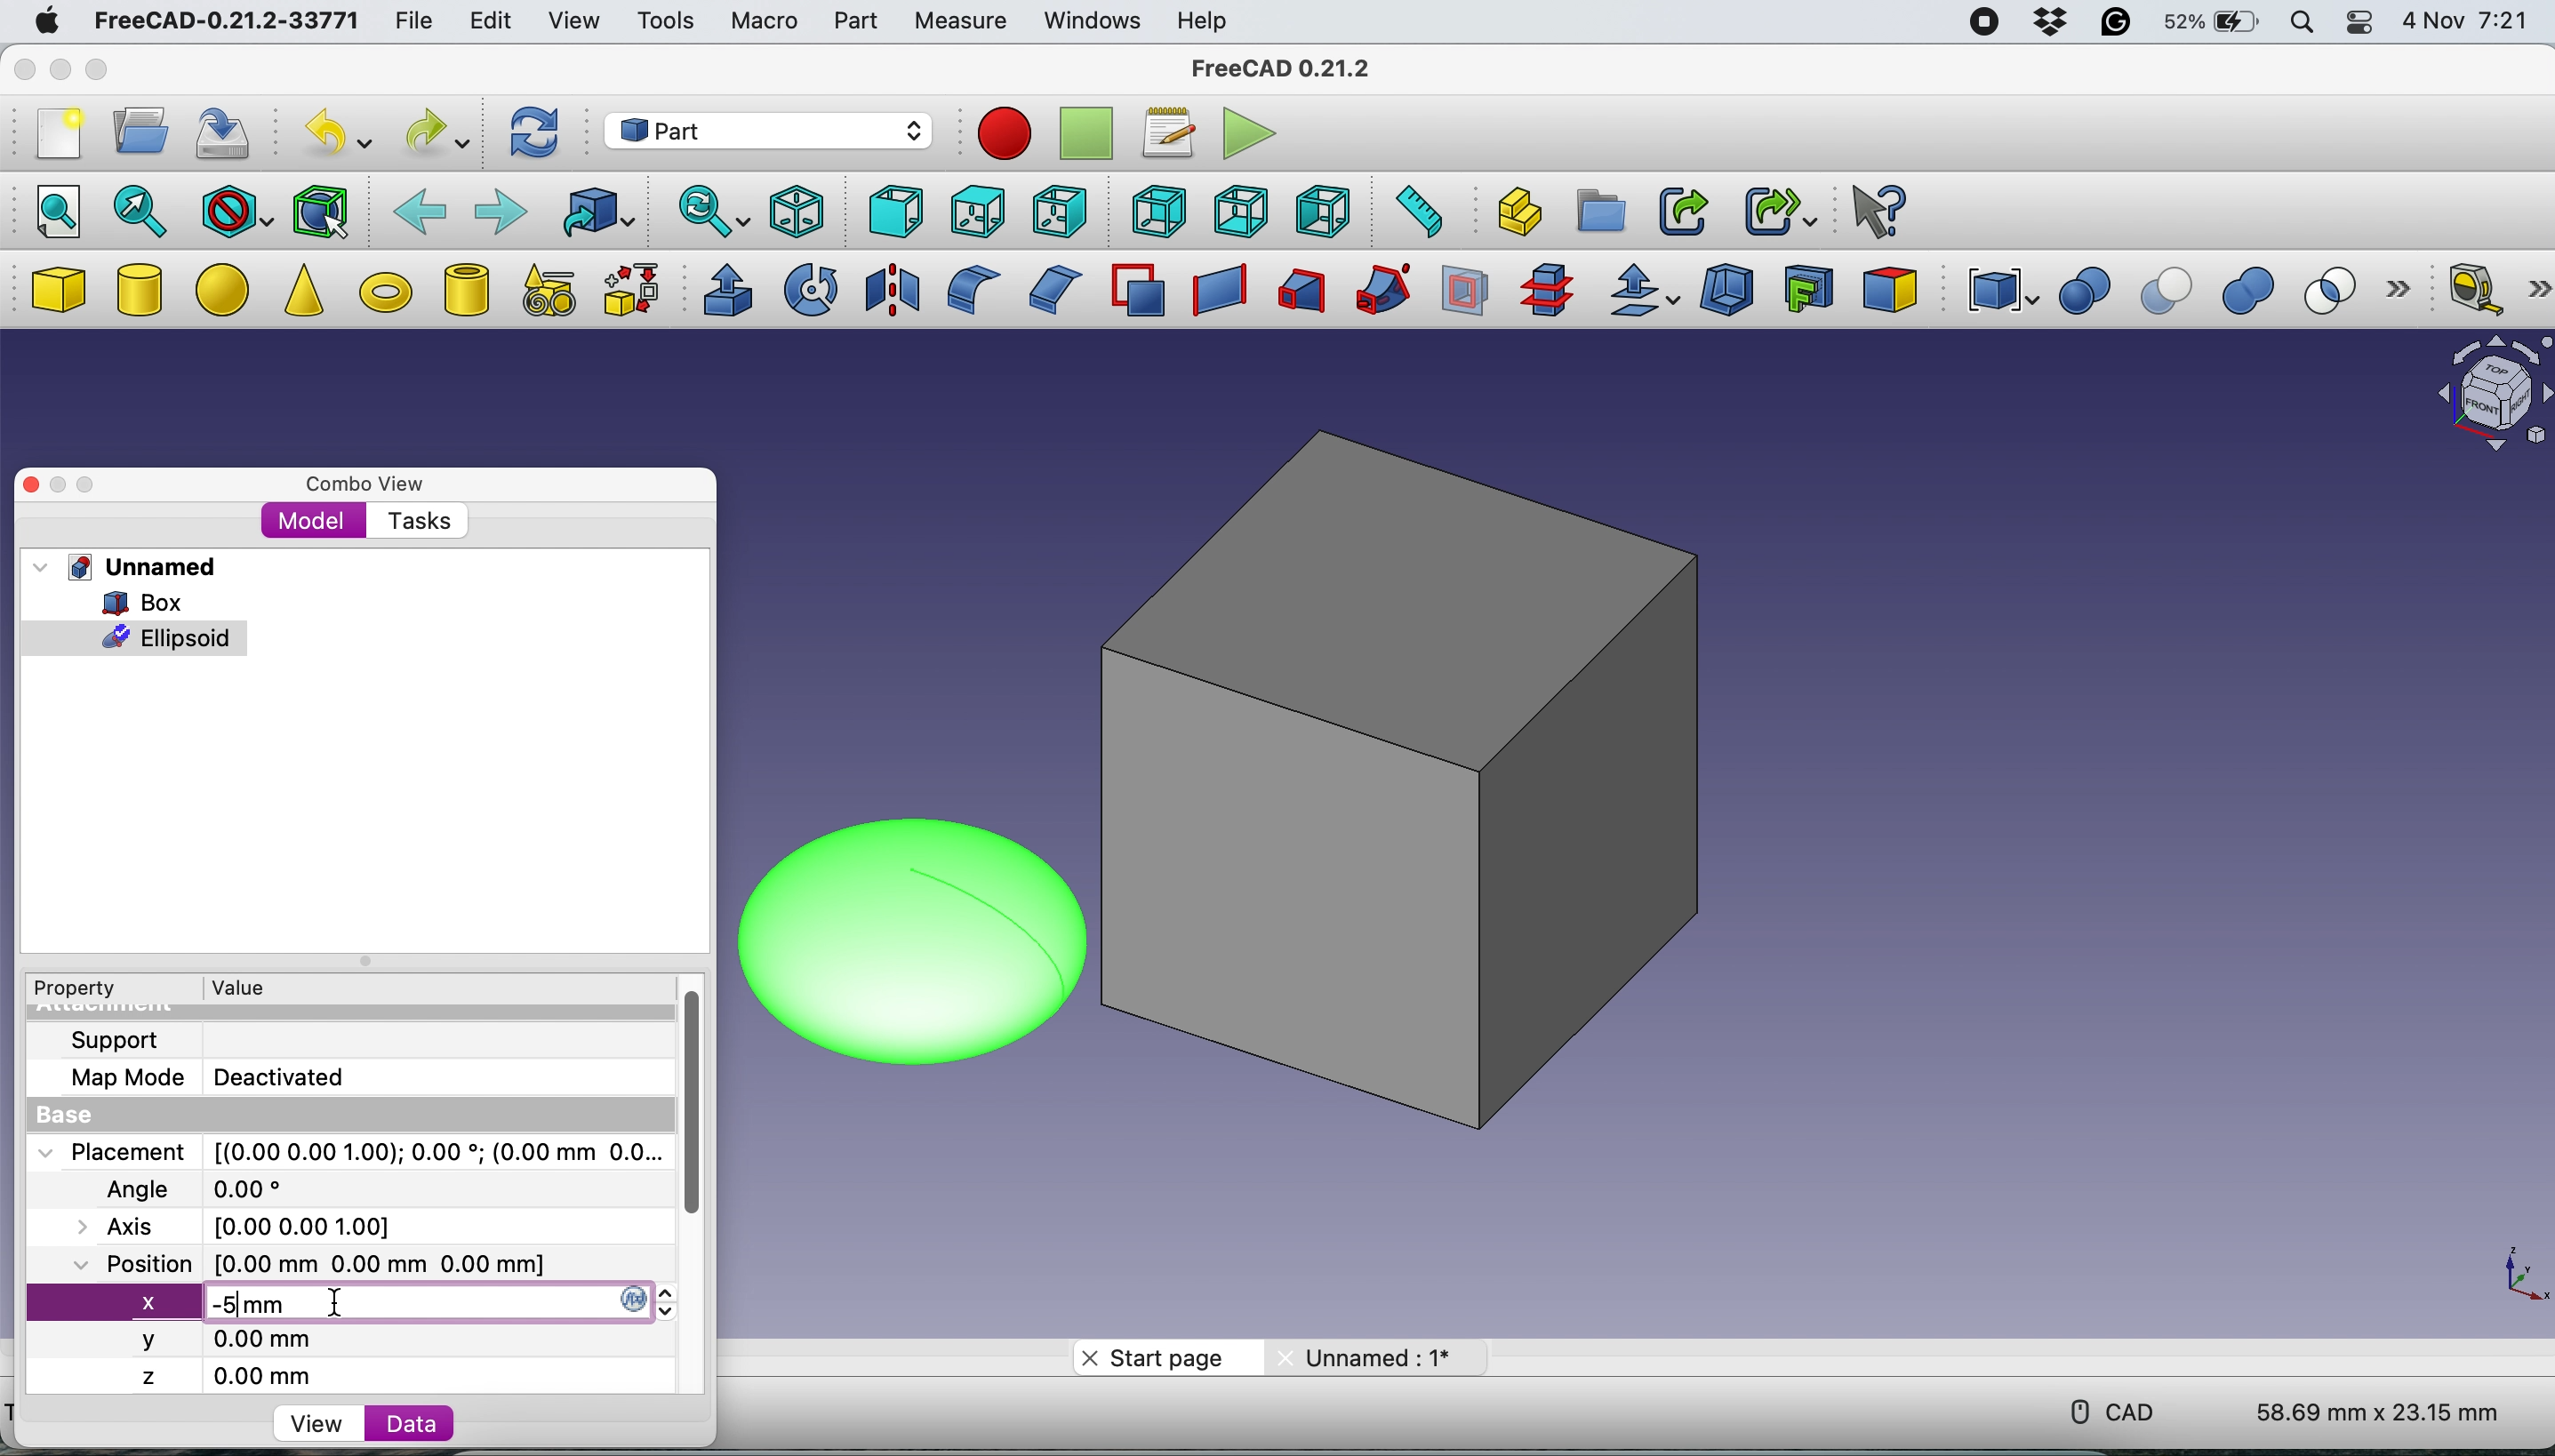 The height and width of the screenshot is (1456, 2555). I want to click on section, so click(1466, 296).